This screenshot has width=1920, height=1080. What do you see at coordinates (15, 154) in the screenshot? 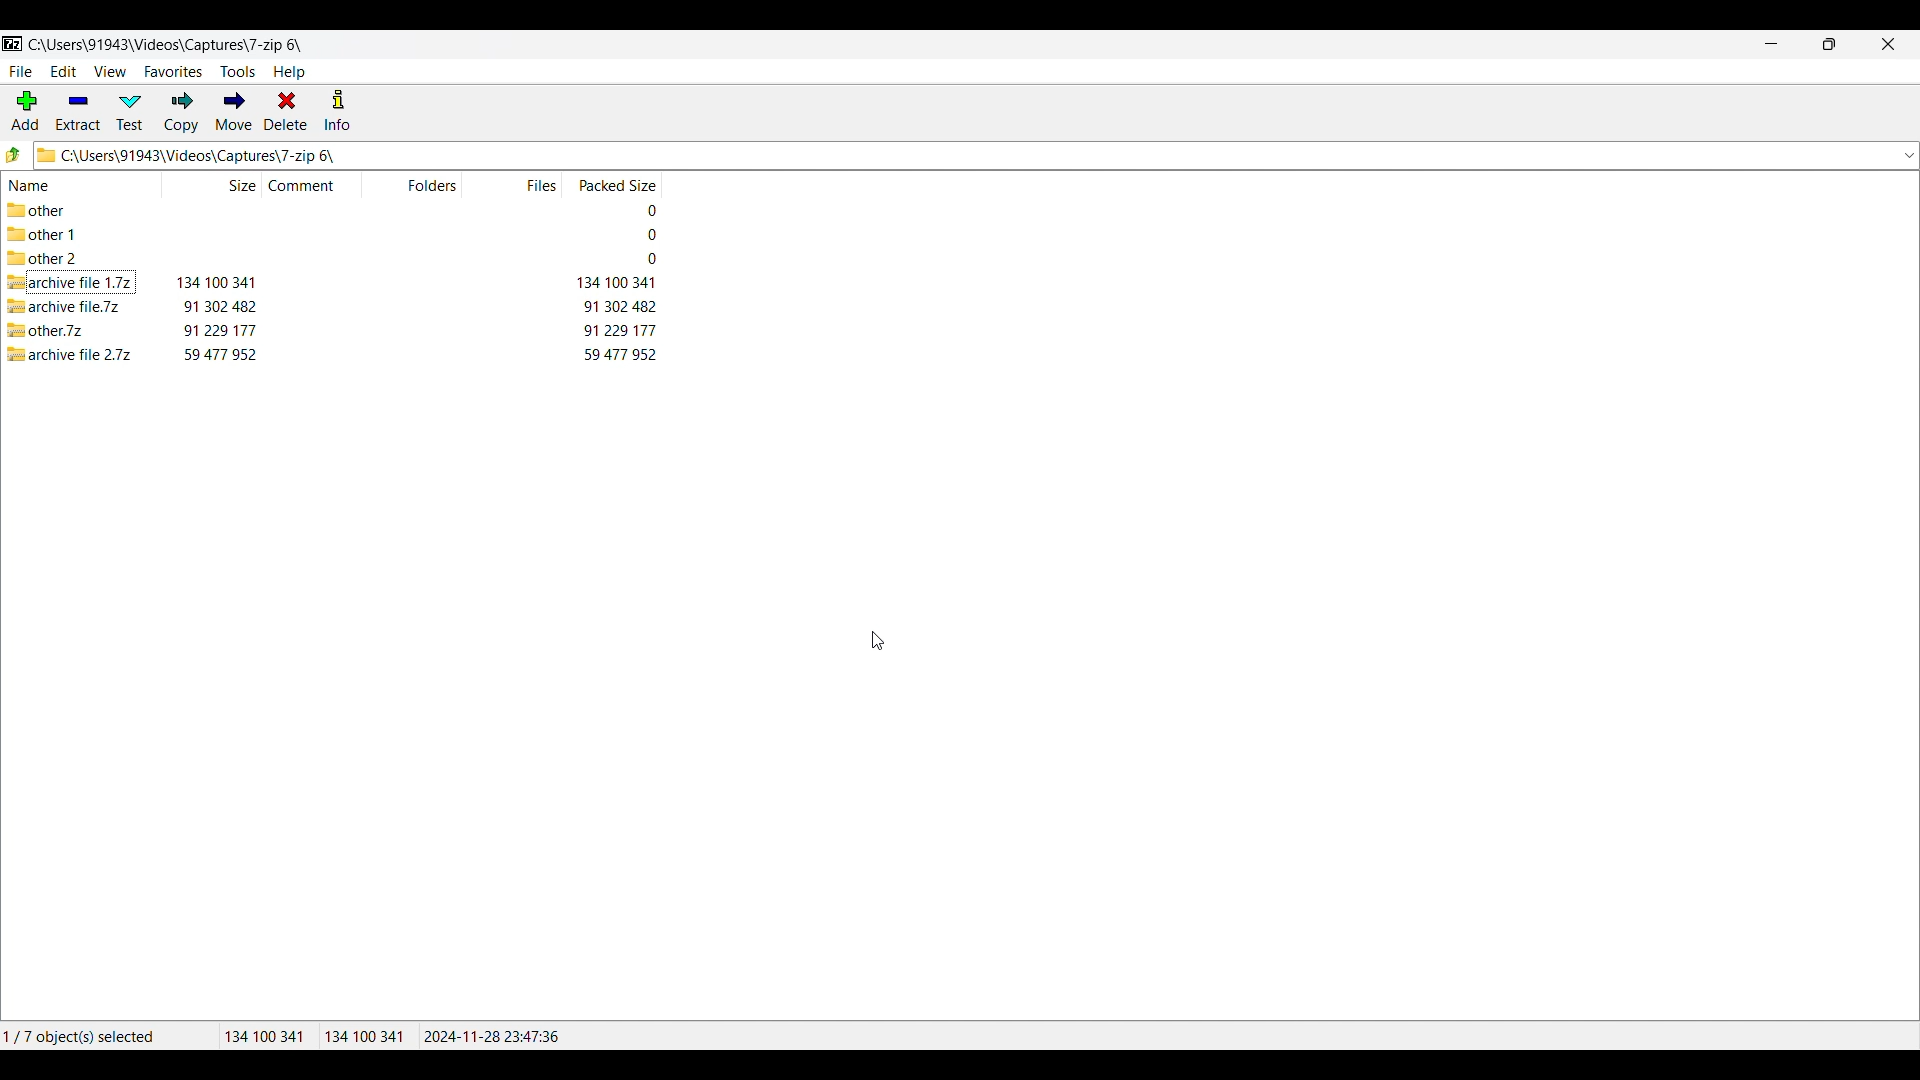
I see `Go to previous folder` at bounding box center [15, 154].